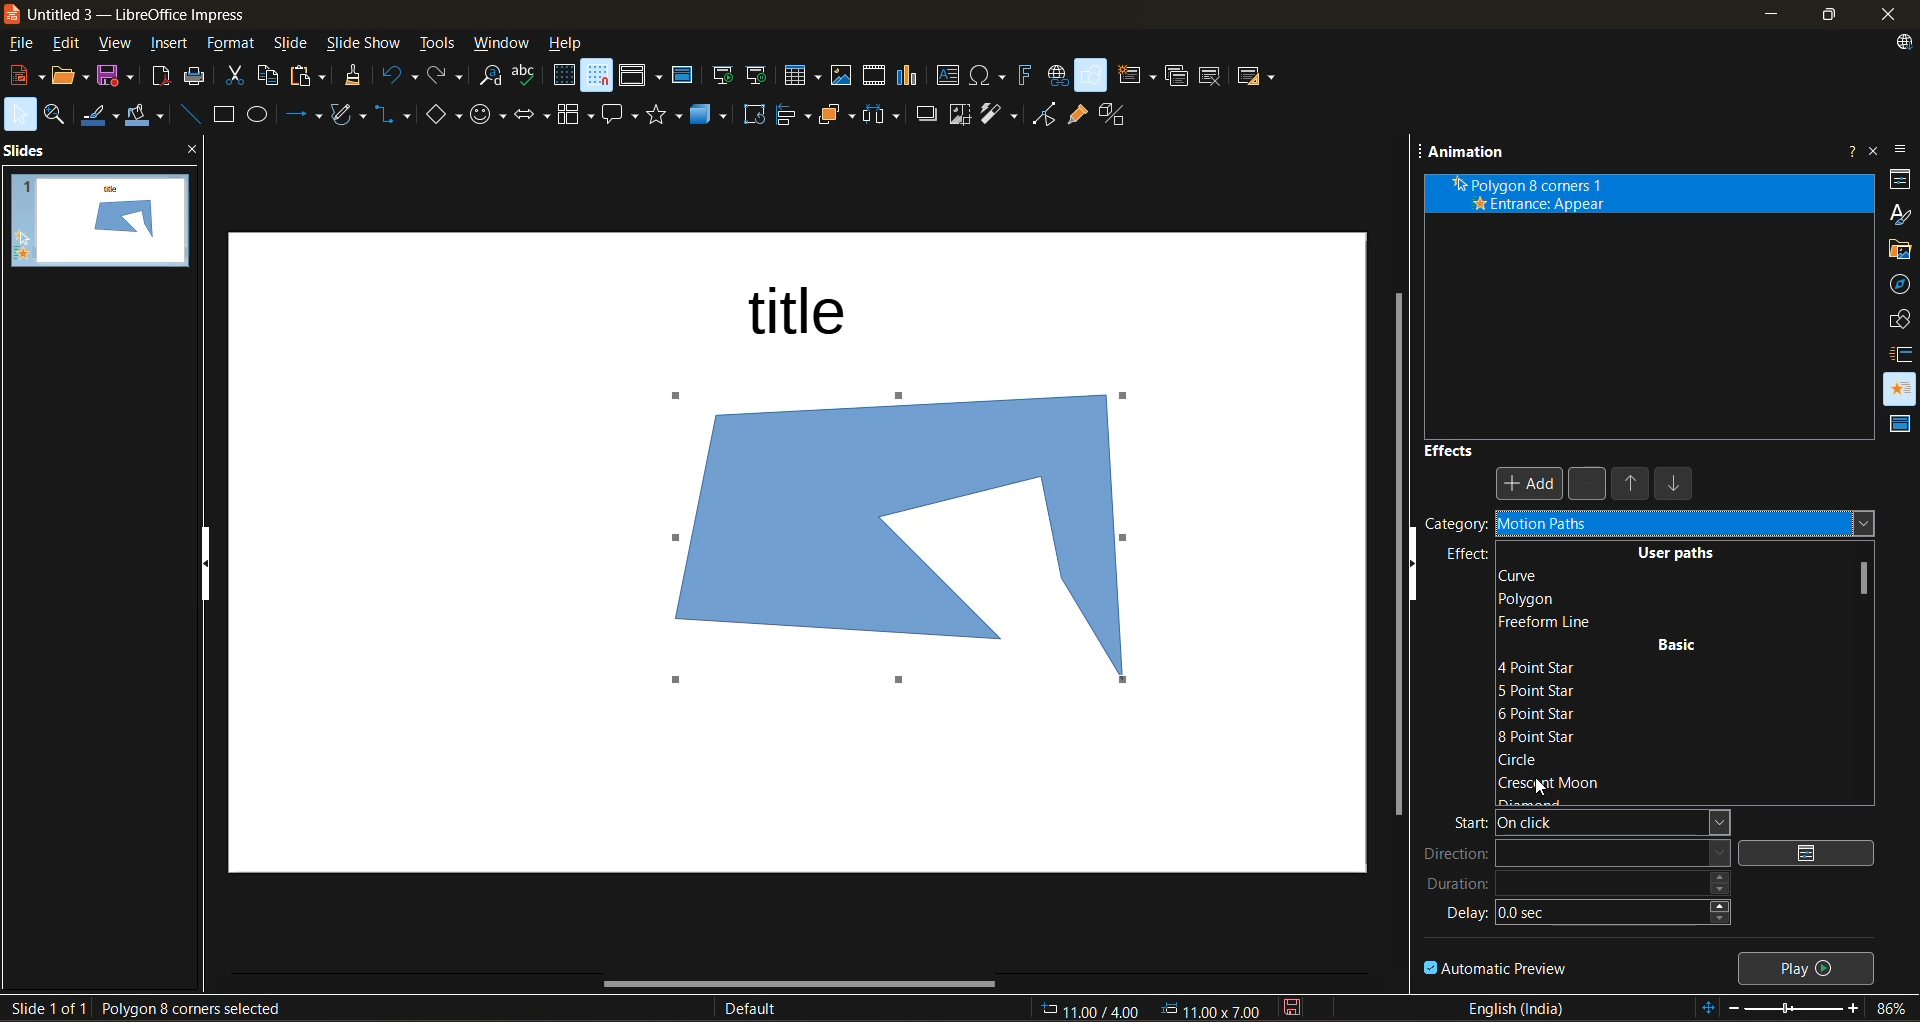 The width and height of the screenshot is (1920, 1022). What do you see at coordinates (1900, 429) in the screenshot?
I see `master slides` at bounding box center [1900, 429].